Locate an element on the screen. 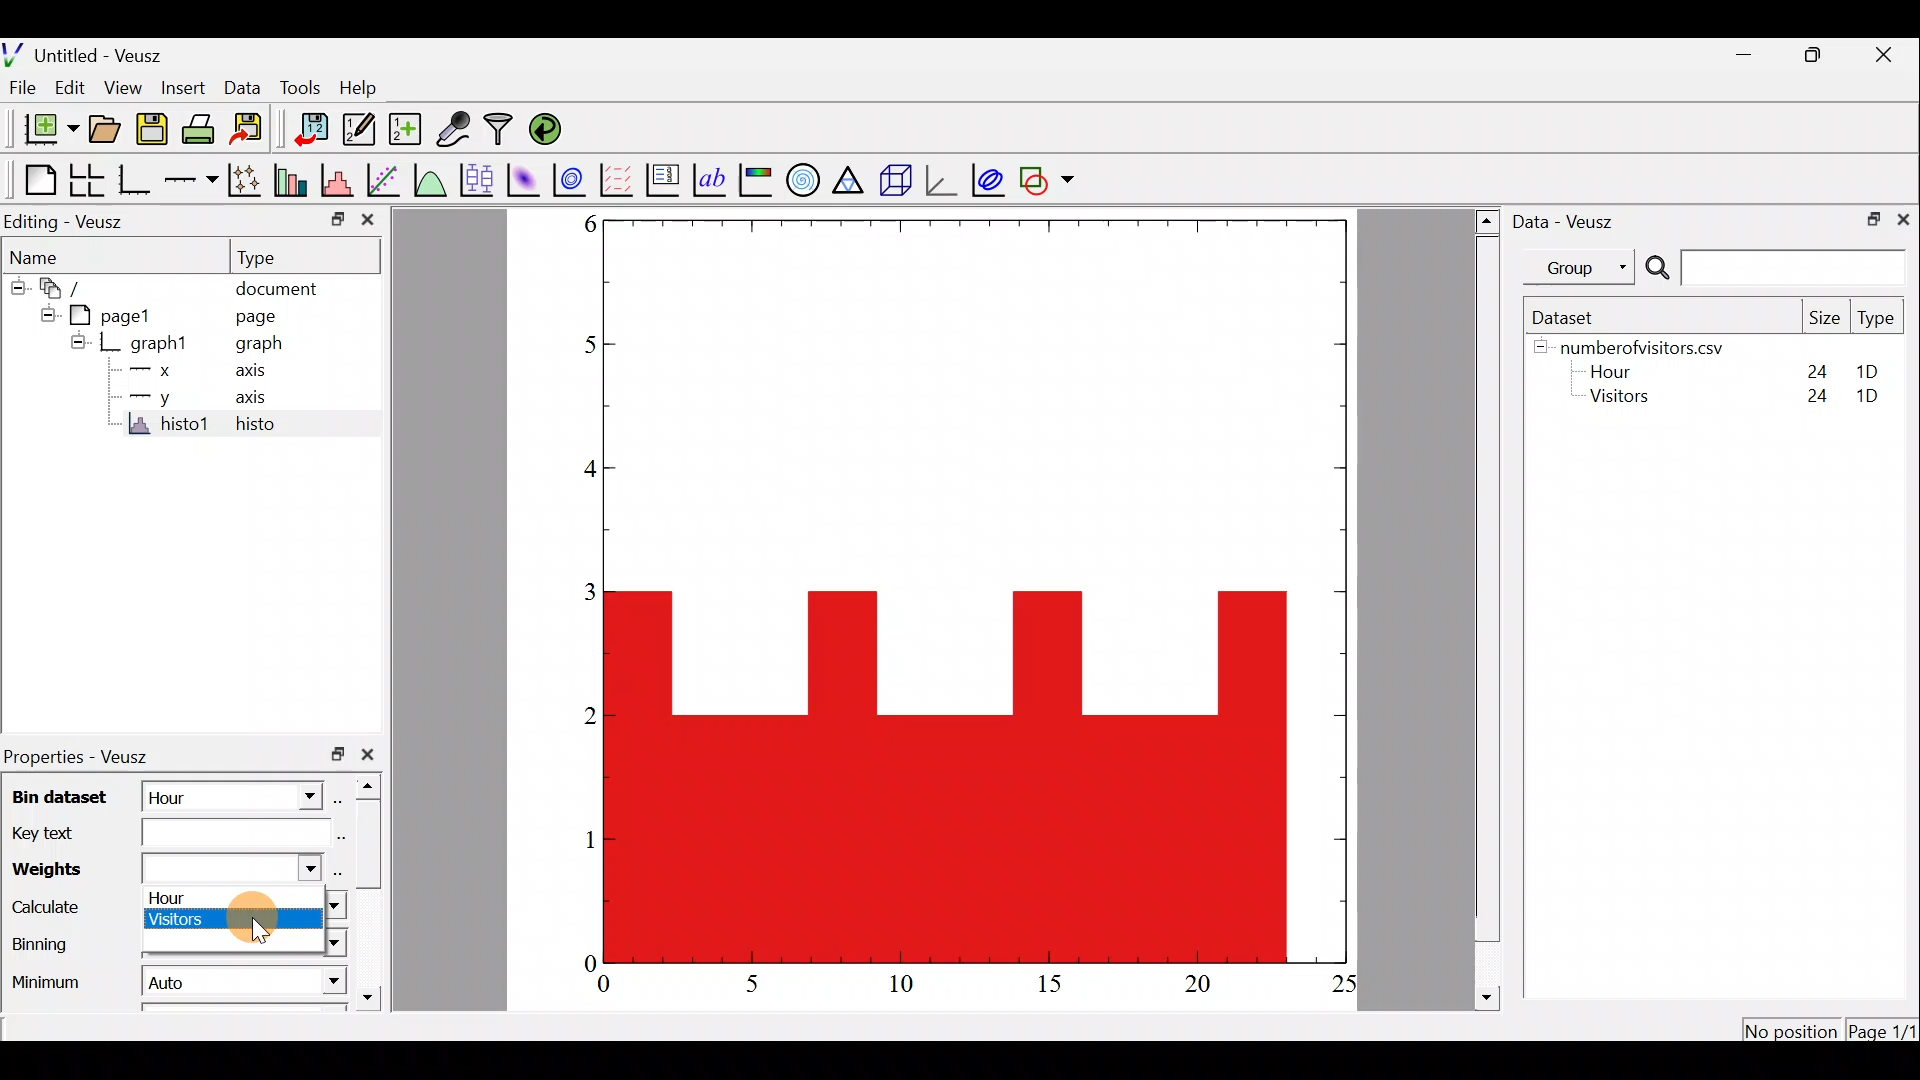 This screenshot has width=1920, height=1080. 5 is located at coordinates (581, 343).